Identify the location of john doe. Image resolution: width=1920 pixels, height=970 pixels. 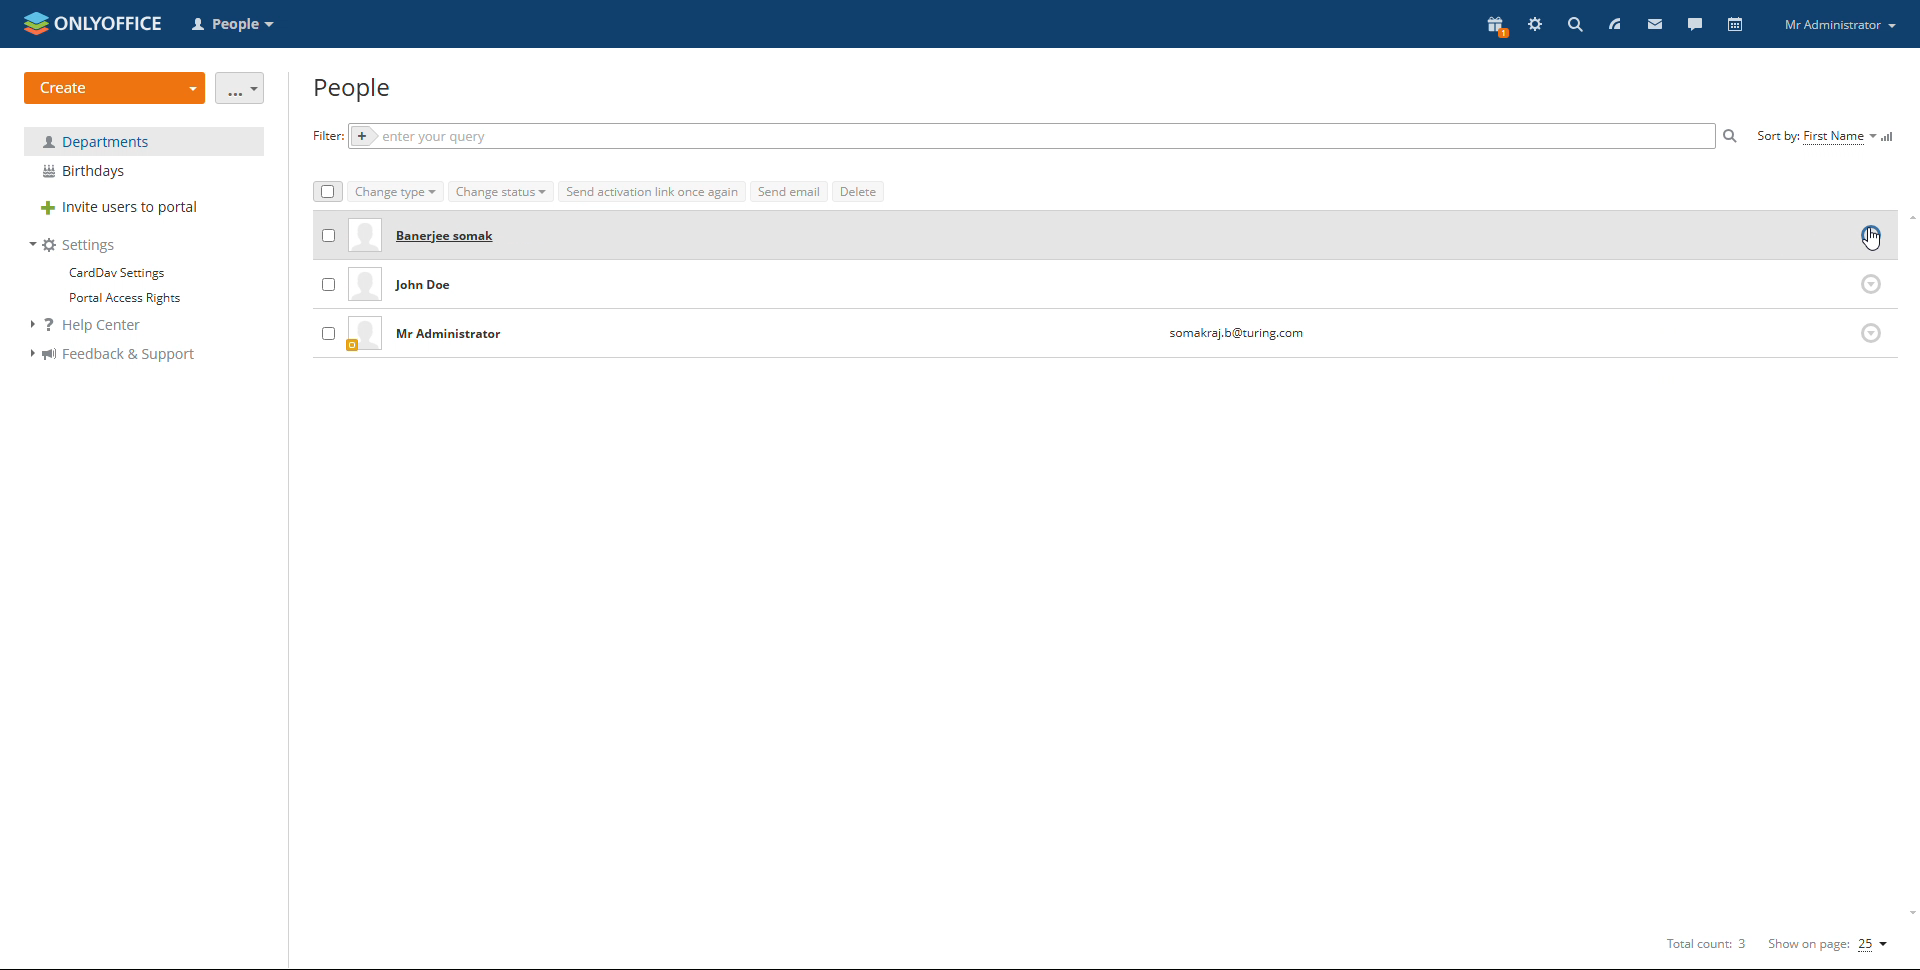
(443, 287).